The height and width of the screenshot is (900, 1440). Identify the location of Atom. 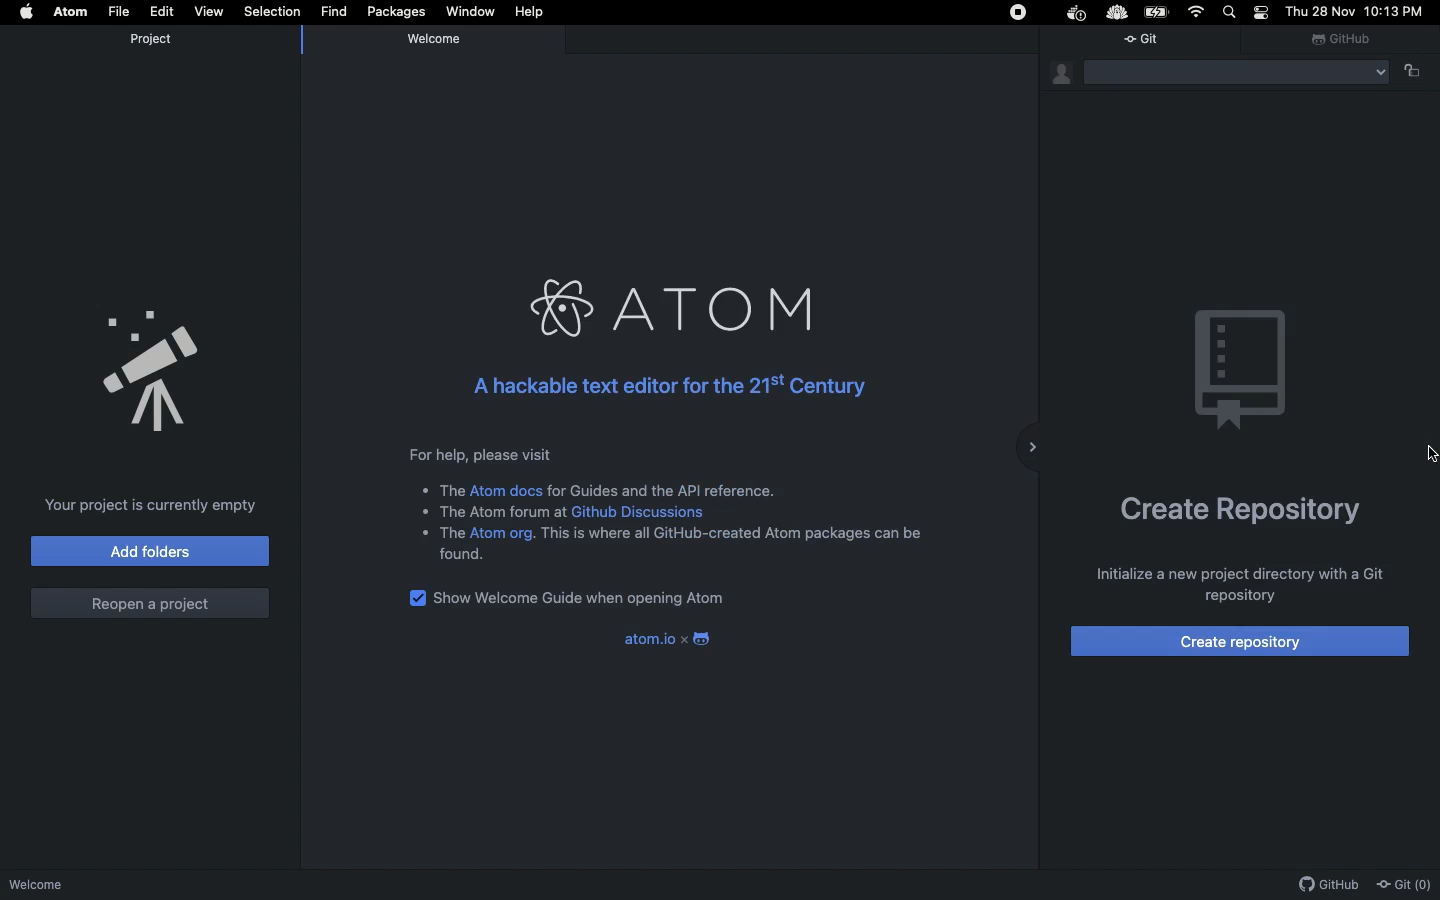
(71, 12).